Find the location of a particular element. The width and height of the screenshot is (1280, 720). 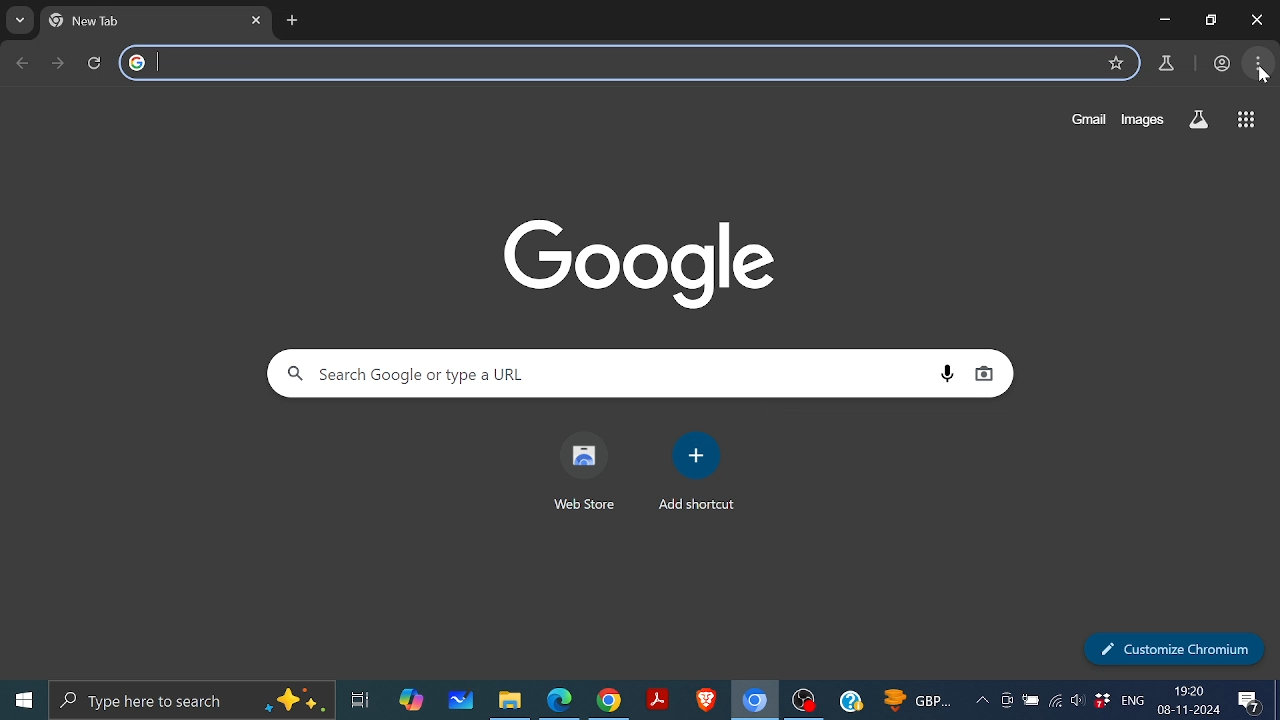

Task View is located at coordinates (358, 698).